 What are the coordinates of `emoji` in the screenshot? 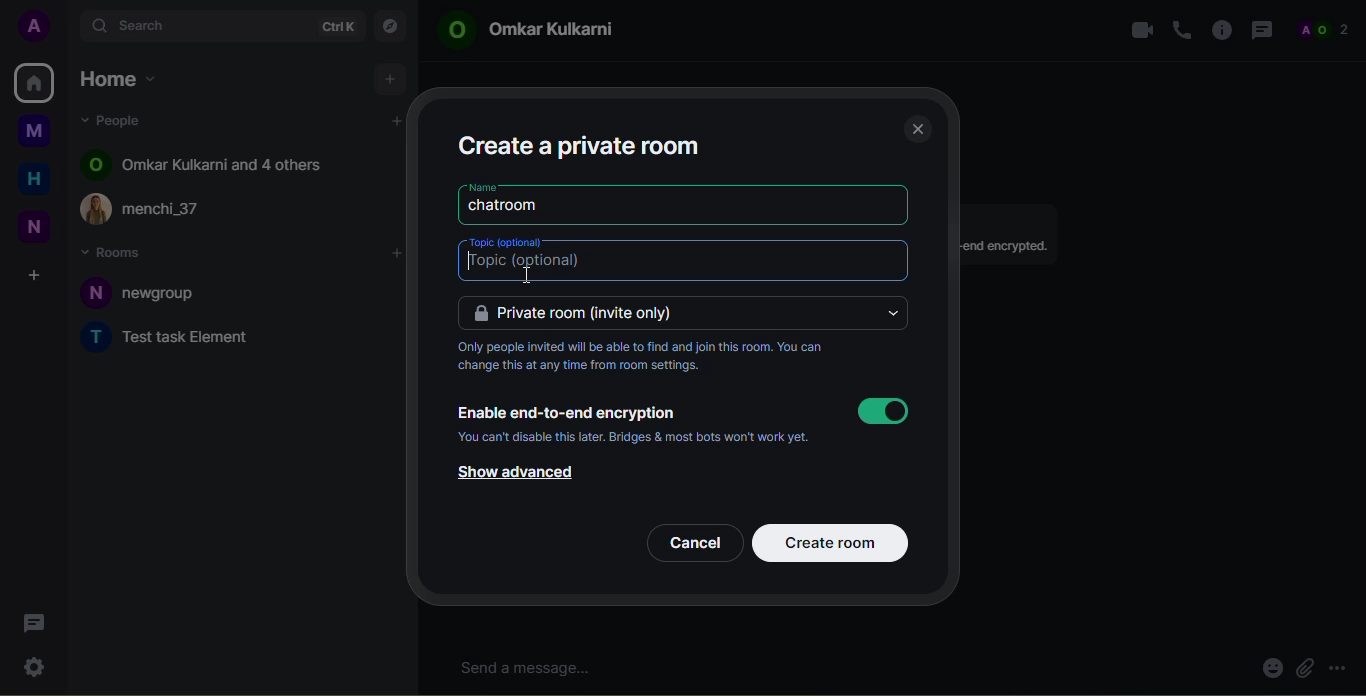 It's located at (1270, 670).